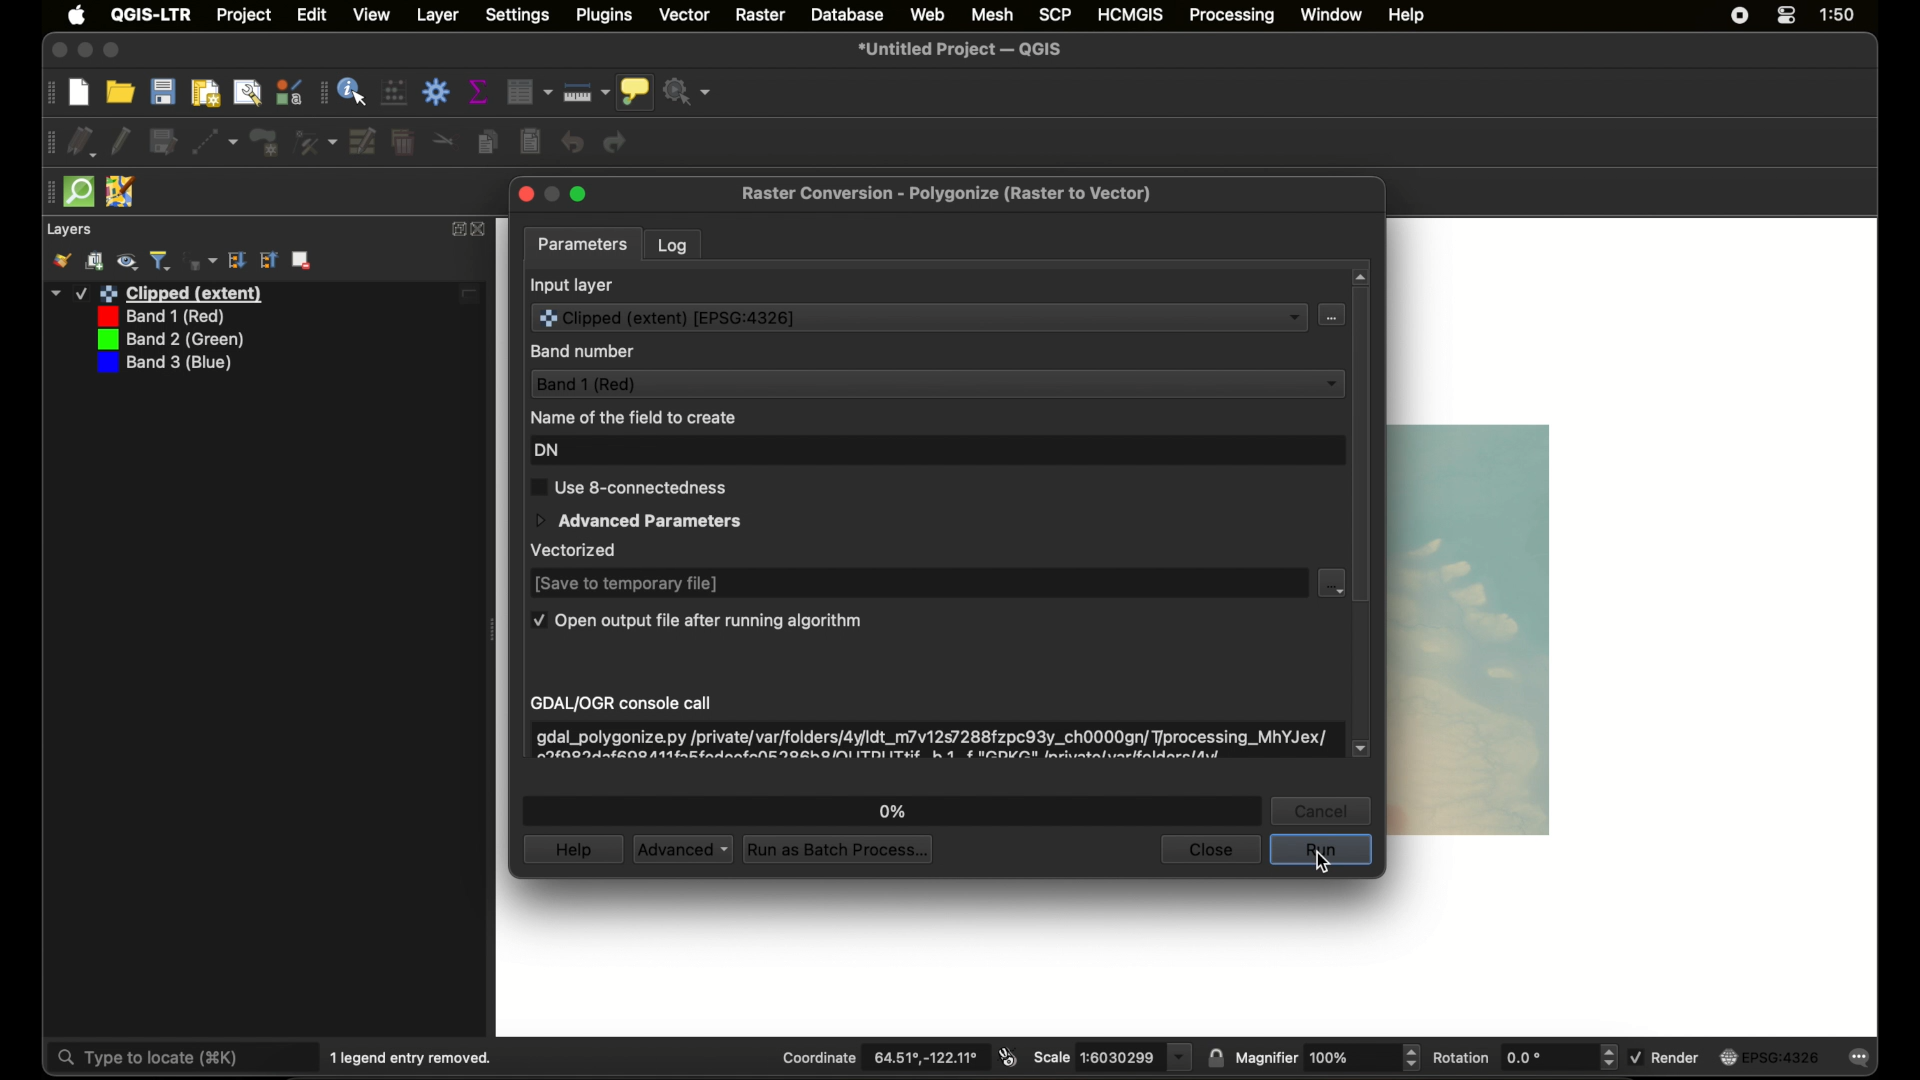 This screenshot has width=1920, height=1080. I want to click on apple icon, so click(77, 15).